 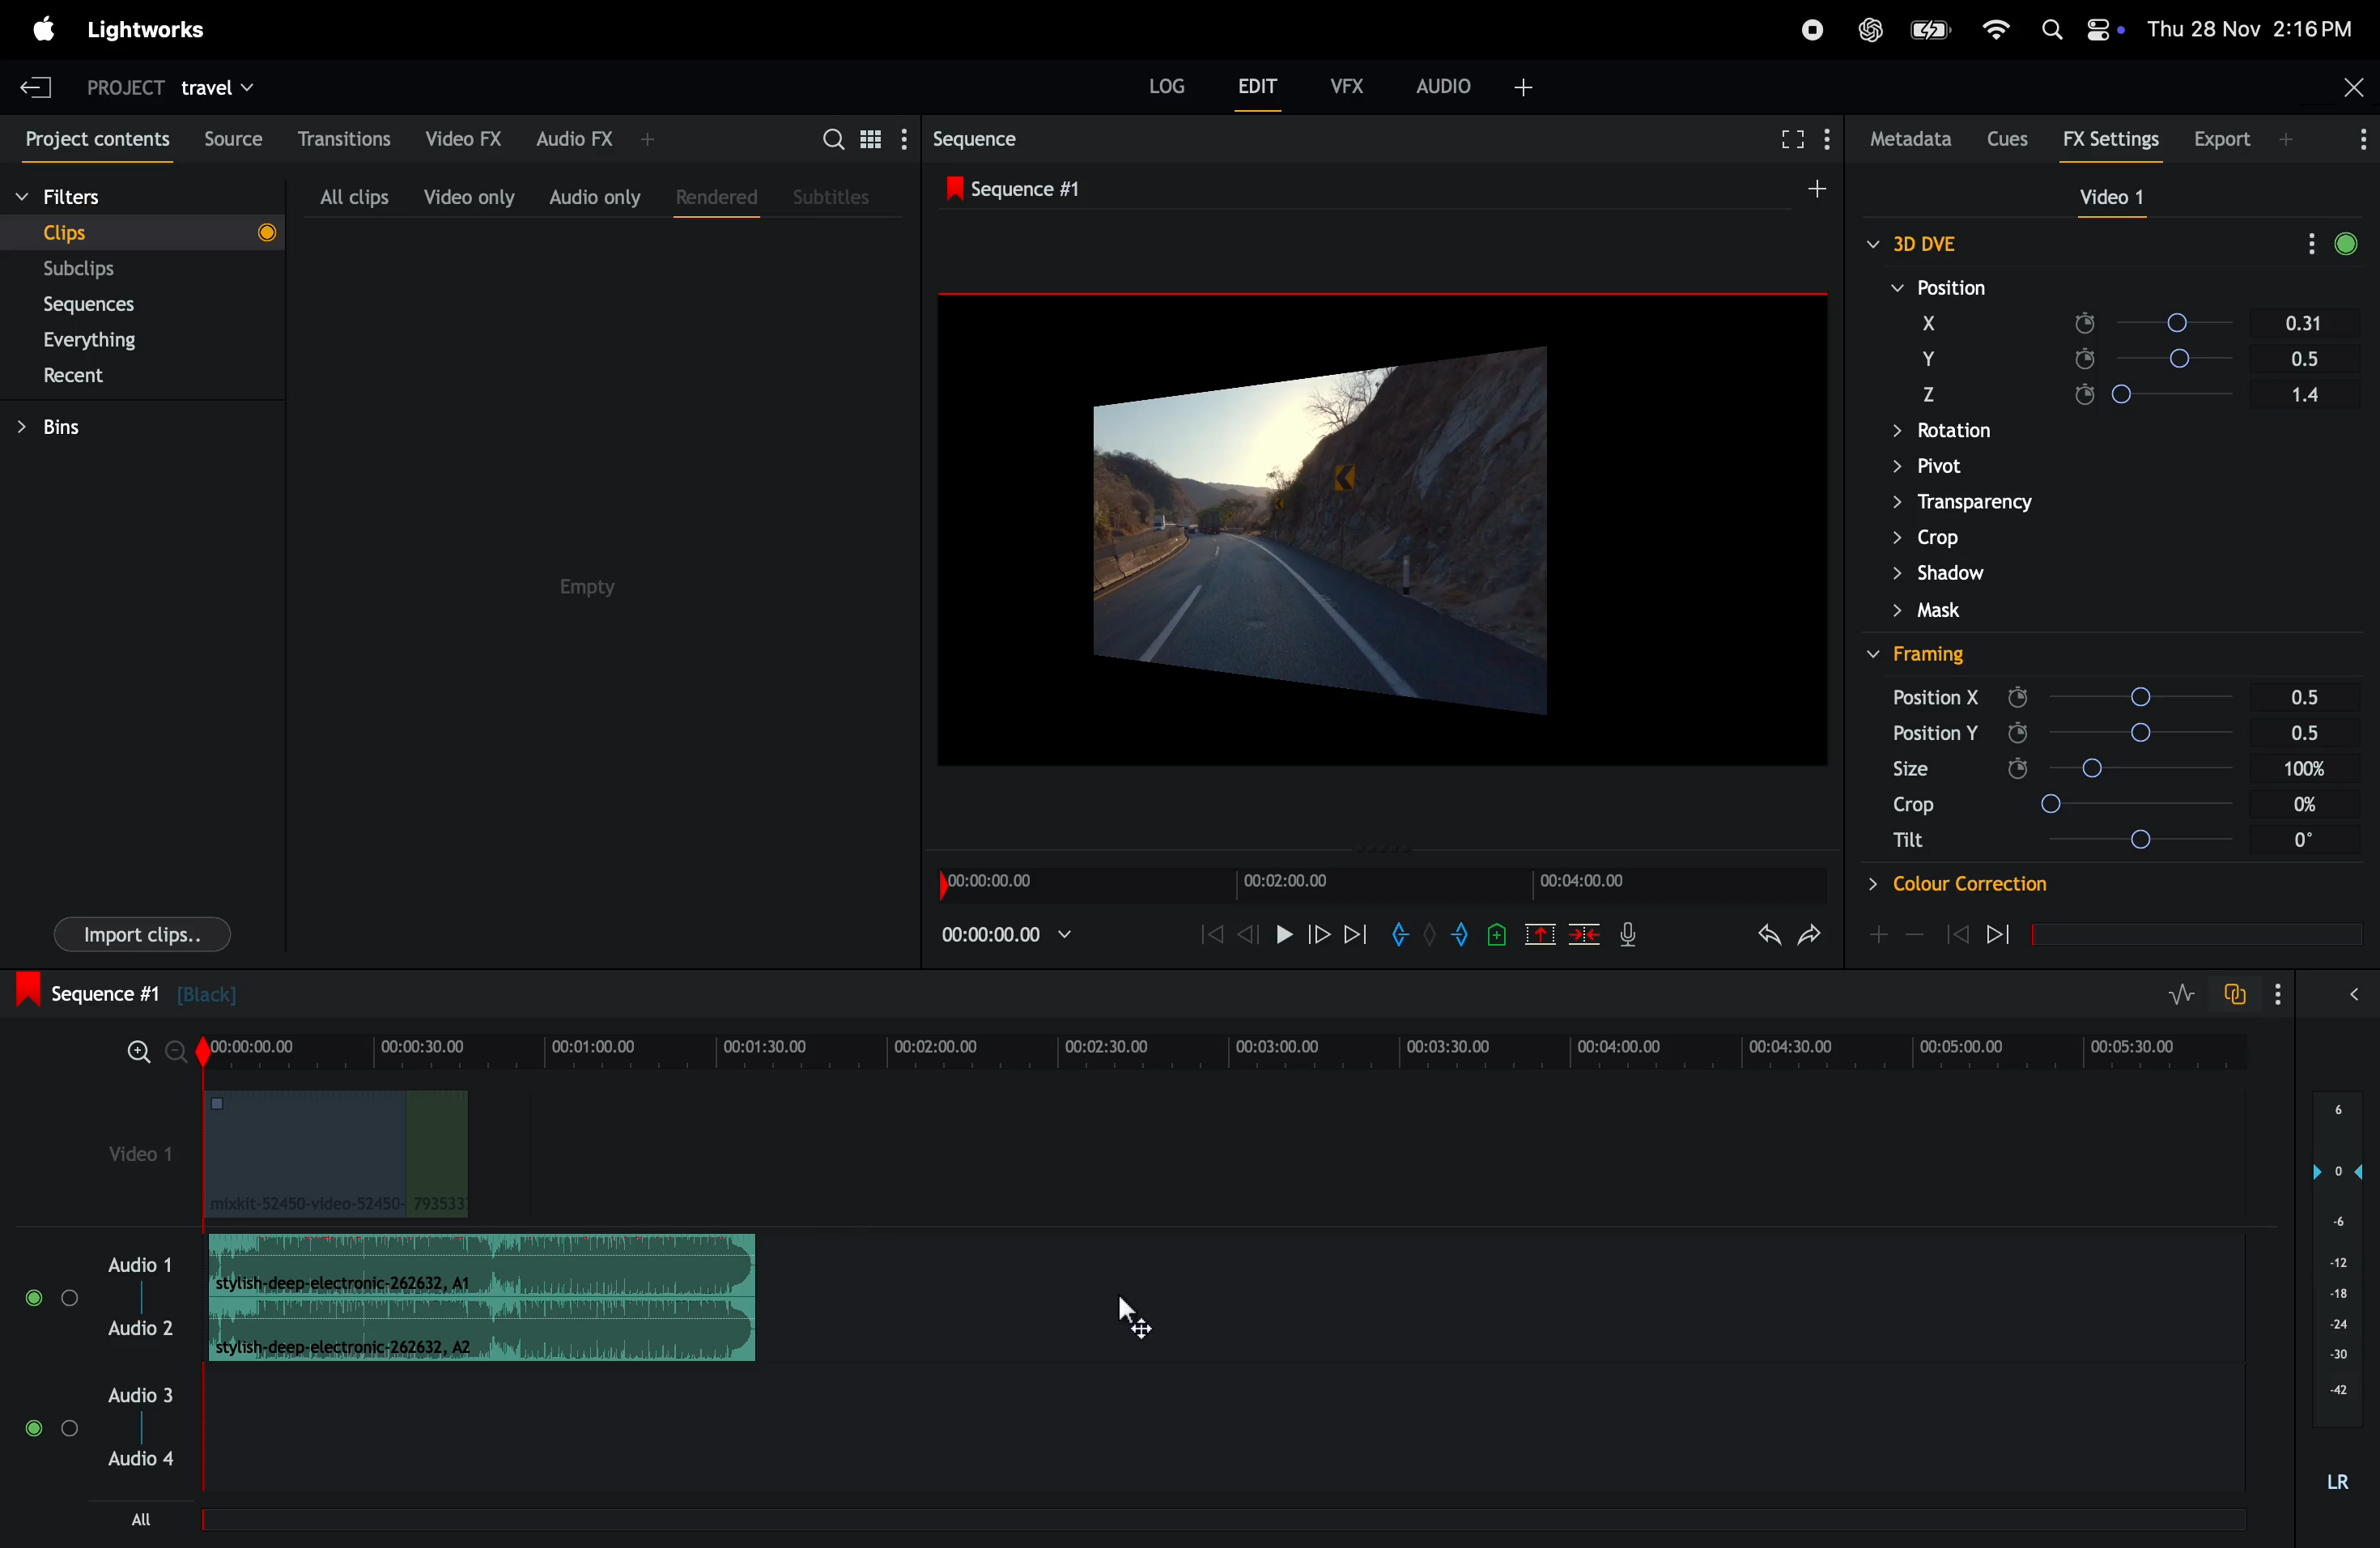 I want to click on jump to next key frame, so click(x=2015, y=935).